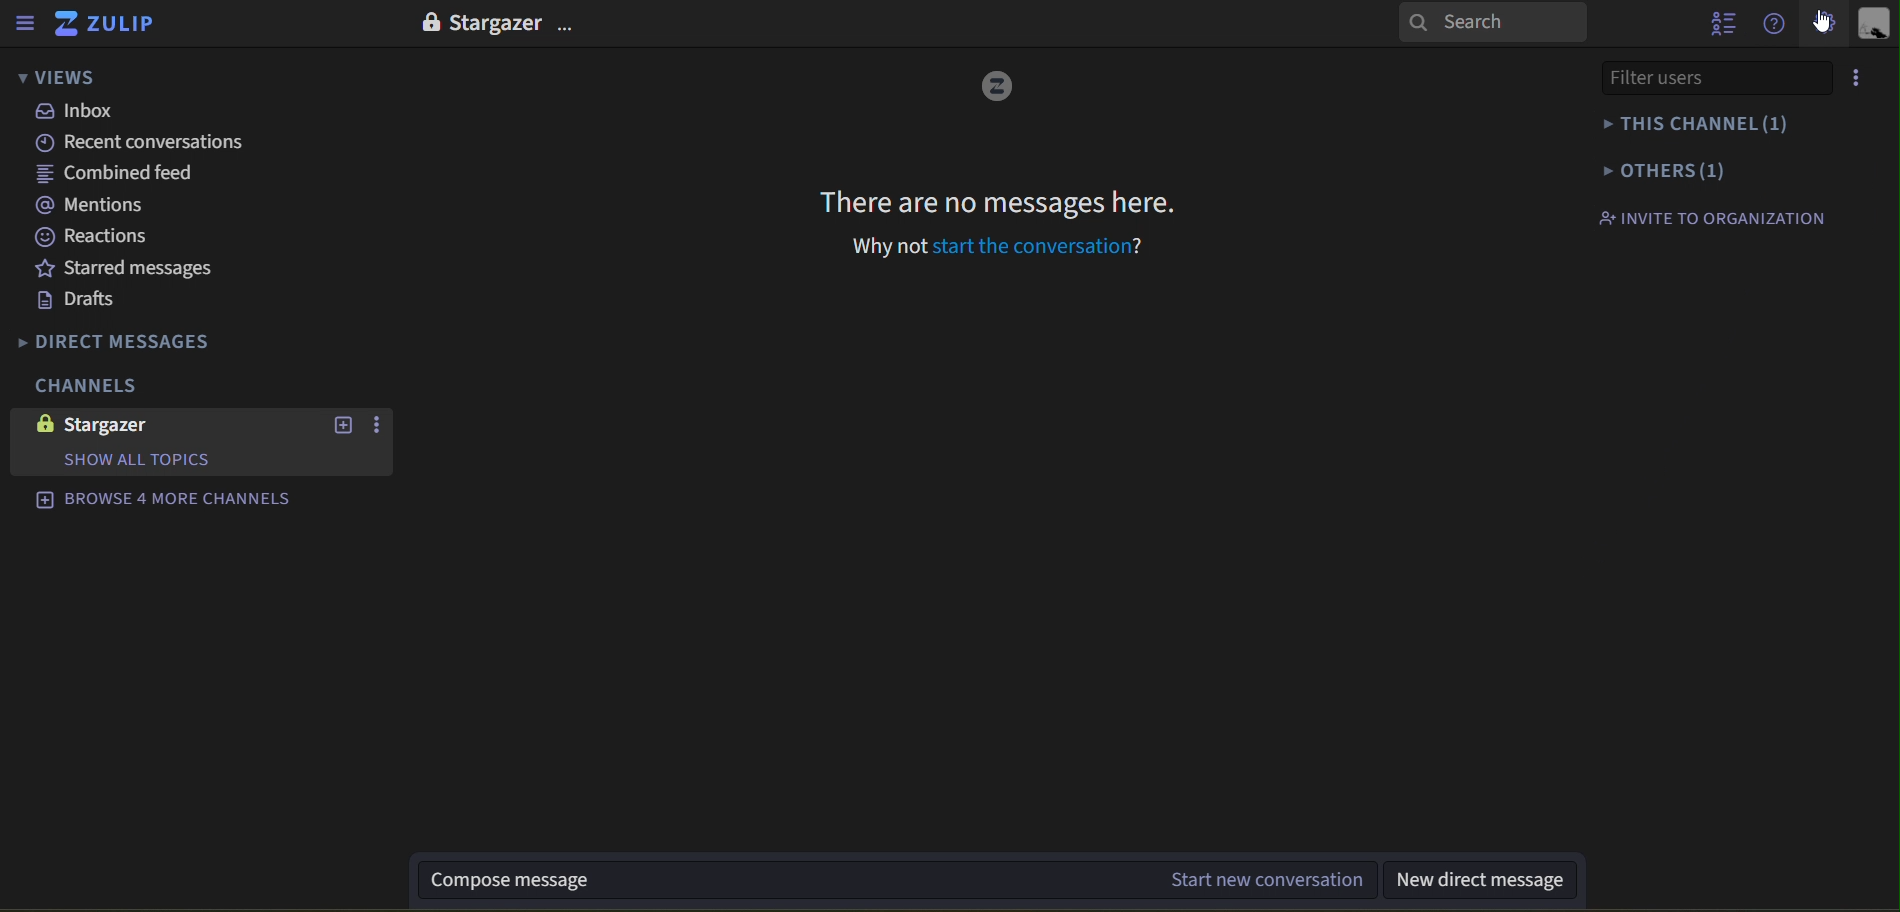 This screenshot has width=1900, height=912. Describe the element at coordinates (147, 143) in the screenshot. I see `recent conversations` at that location.